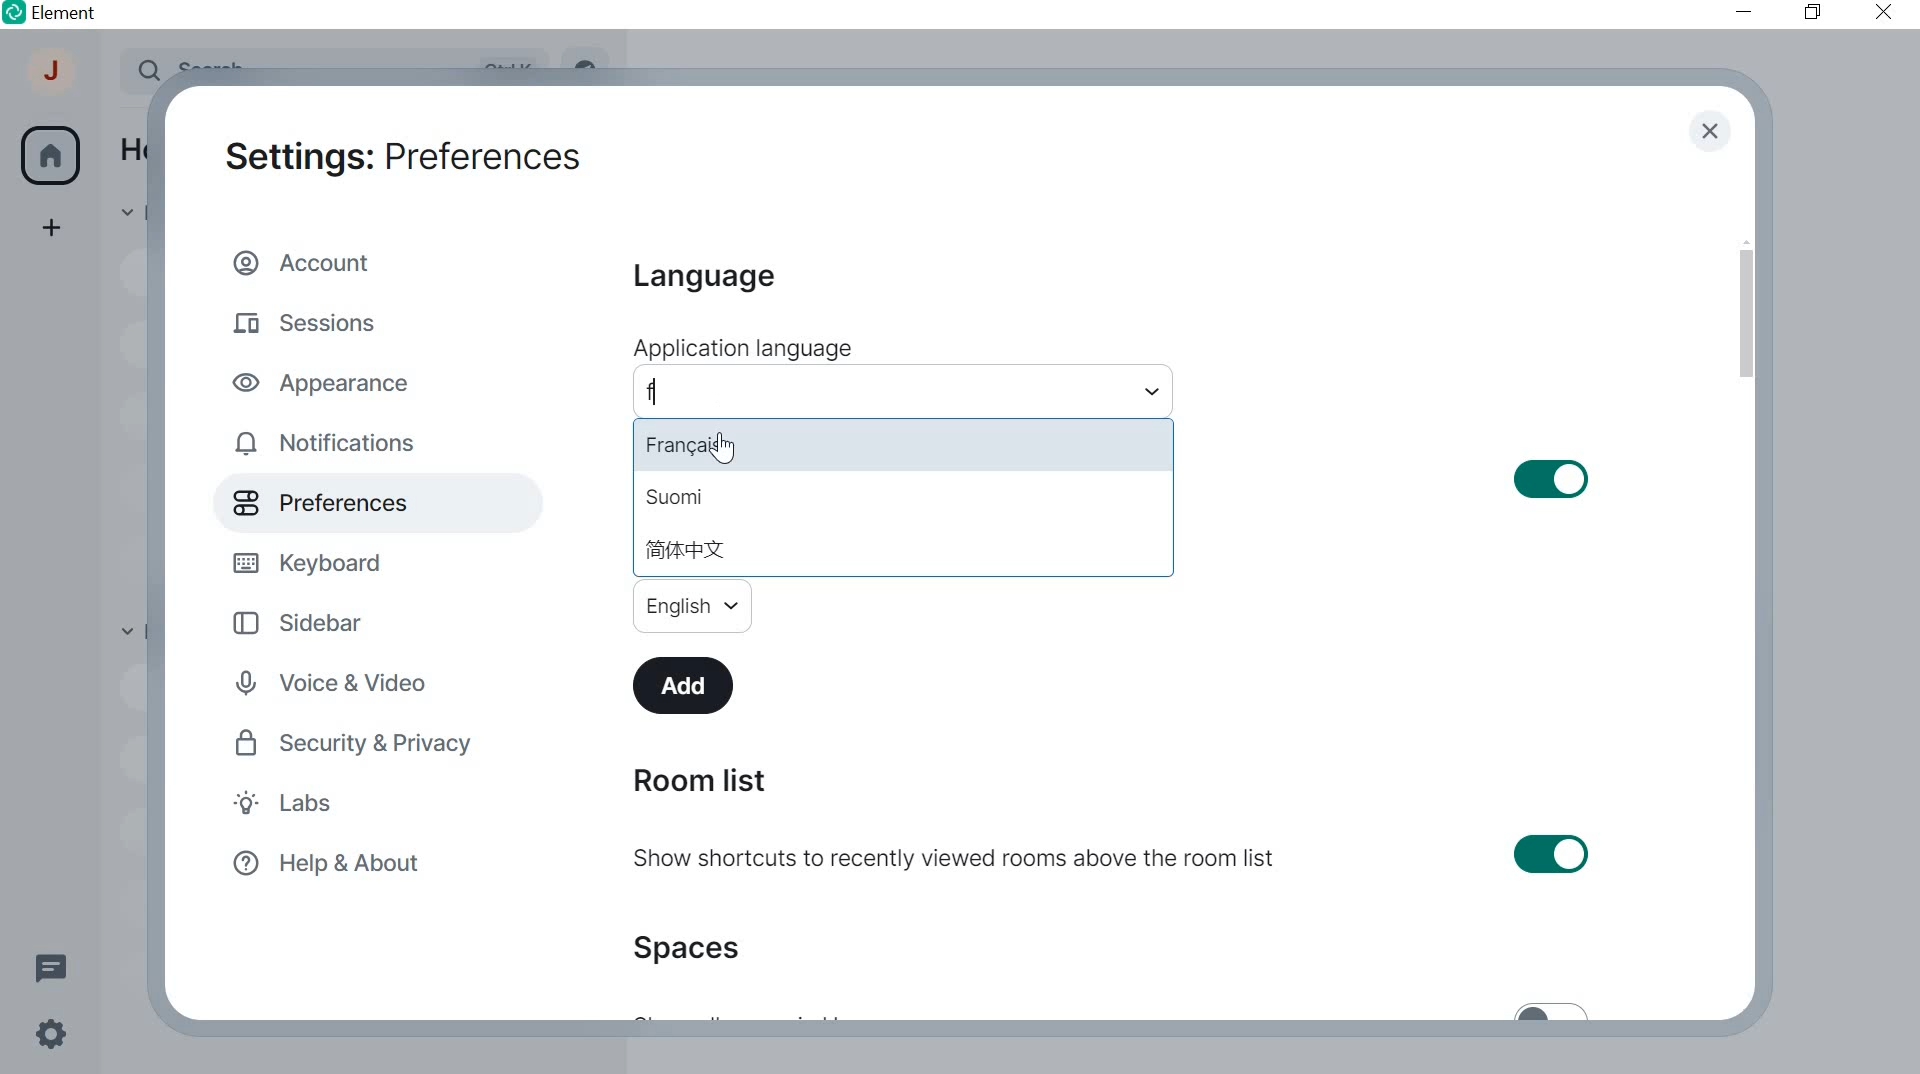 The height and width of the screenshot is (1074, 1920). Describe the element at coordinates (48, 1038) in the screenshot. I see `settings` at that location.